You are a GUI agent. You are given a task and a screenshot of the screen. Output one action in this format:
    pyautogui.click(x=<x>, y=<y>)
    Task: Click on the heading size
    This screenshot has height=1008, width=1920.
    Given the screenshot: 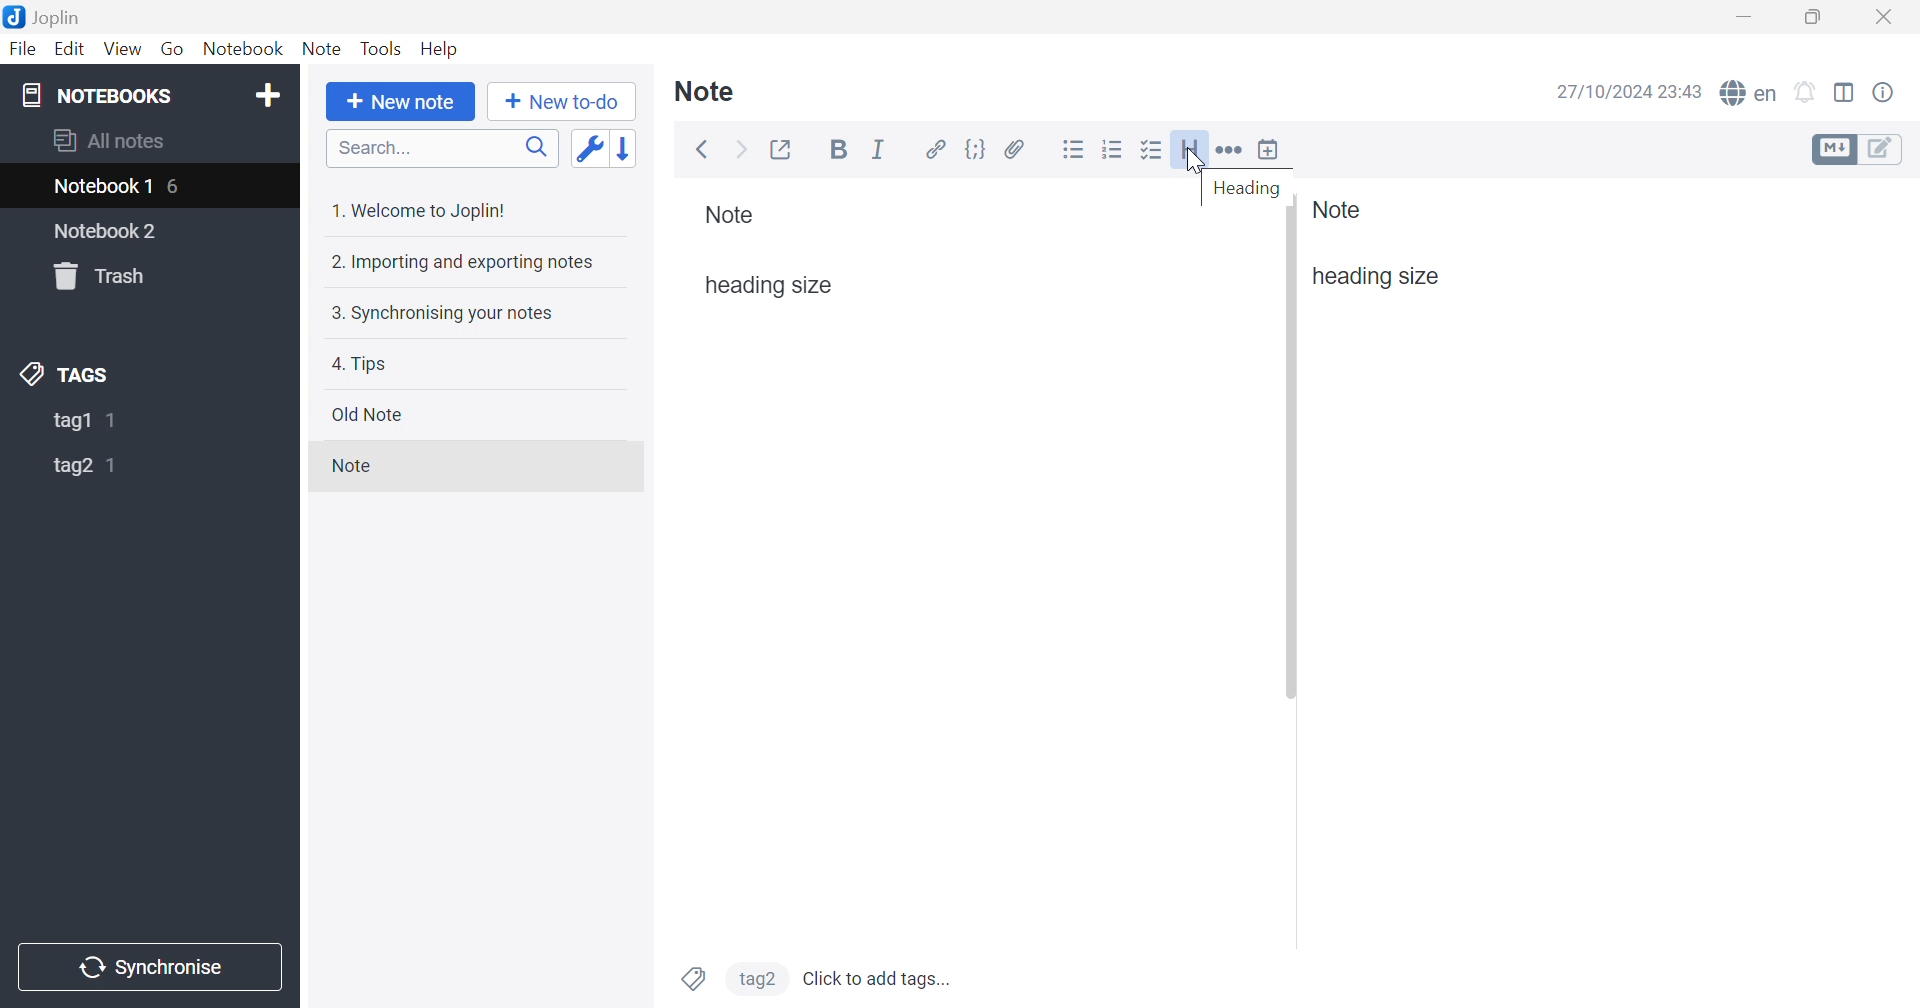 What is the action you would take?
    pyautogui.click(x=1376, y=277)
    